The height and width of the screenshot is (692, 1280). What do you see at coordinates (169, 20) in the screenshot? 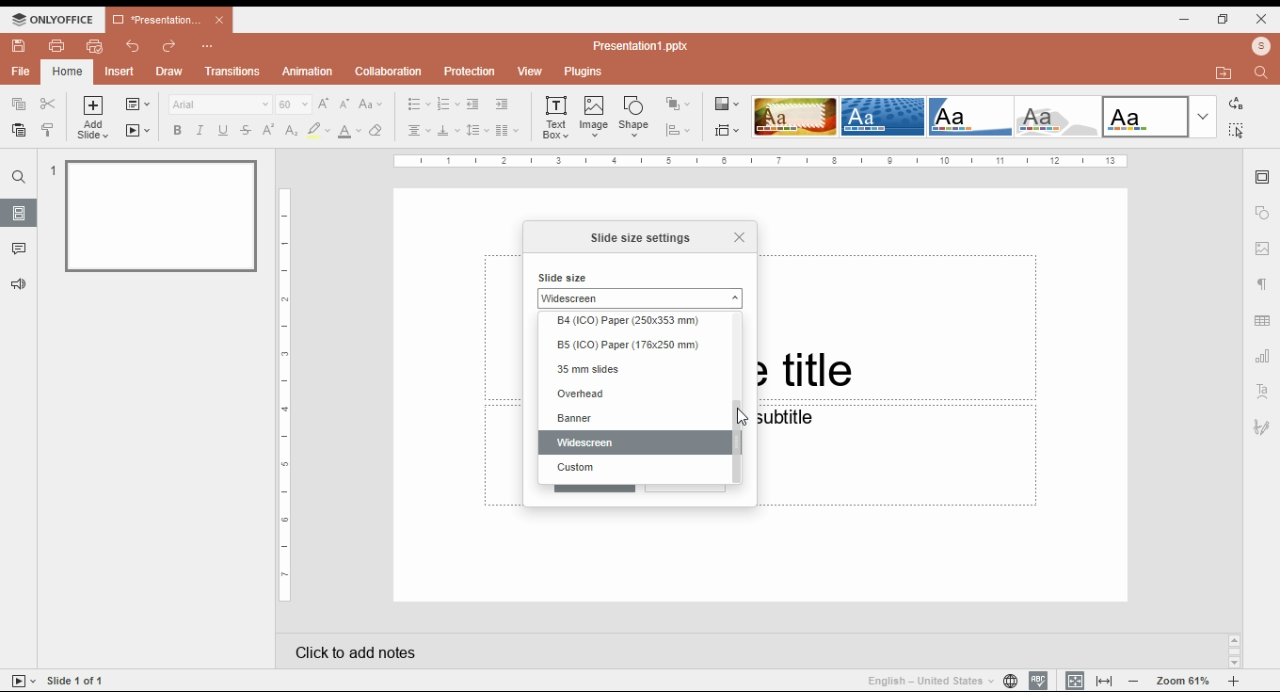
I see `*Presentation1` at bounding box center [169, 20].